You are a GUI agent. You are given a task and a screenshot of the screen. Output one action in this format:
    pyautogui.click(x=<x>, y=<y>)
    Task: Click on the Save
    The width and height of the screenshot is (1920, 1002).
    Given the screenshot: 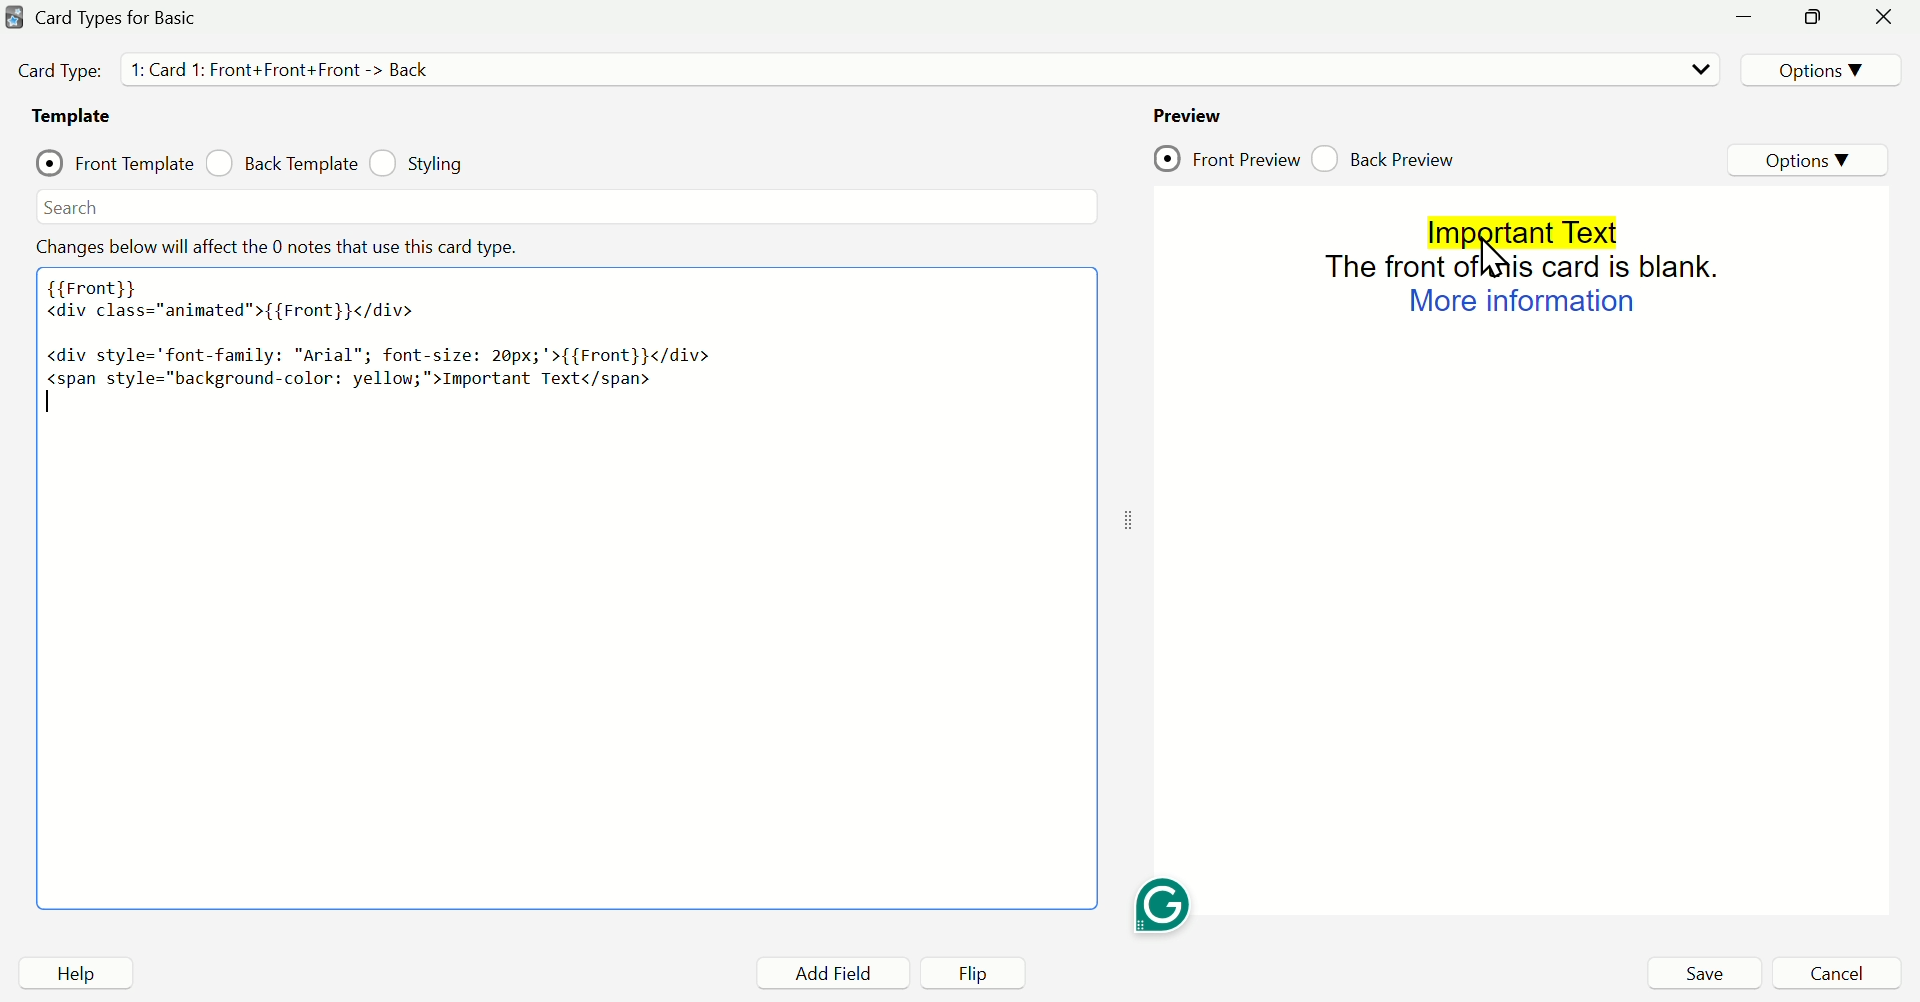 What is the action you would take?
    pyautogui.click(x=1703, y=974)
    